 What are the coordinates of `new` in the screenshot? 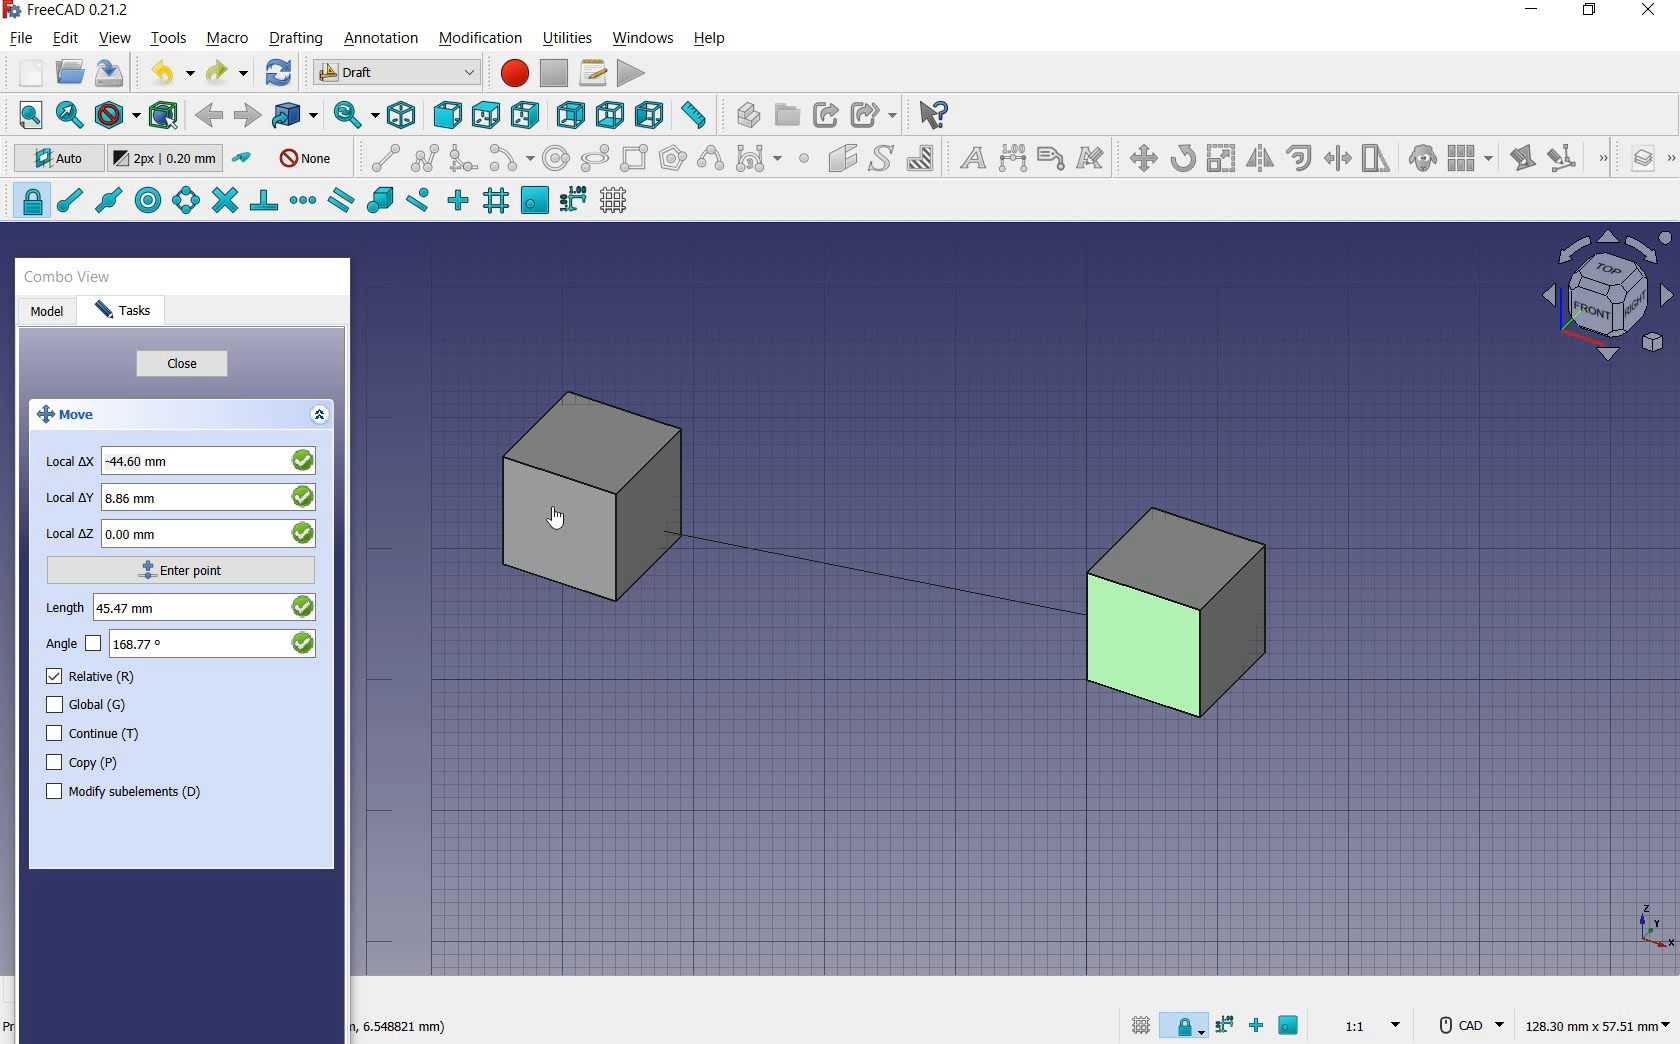 It's located at (25, 73).